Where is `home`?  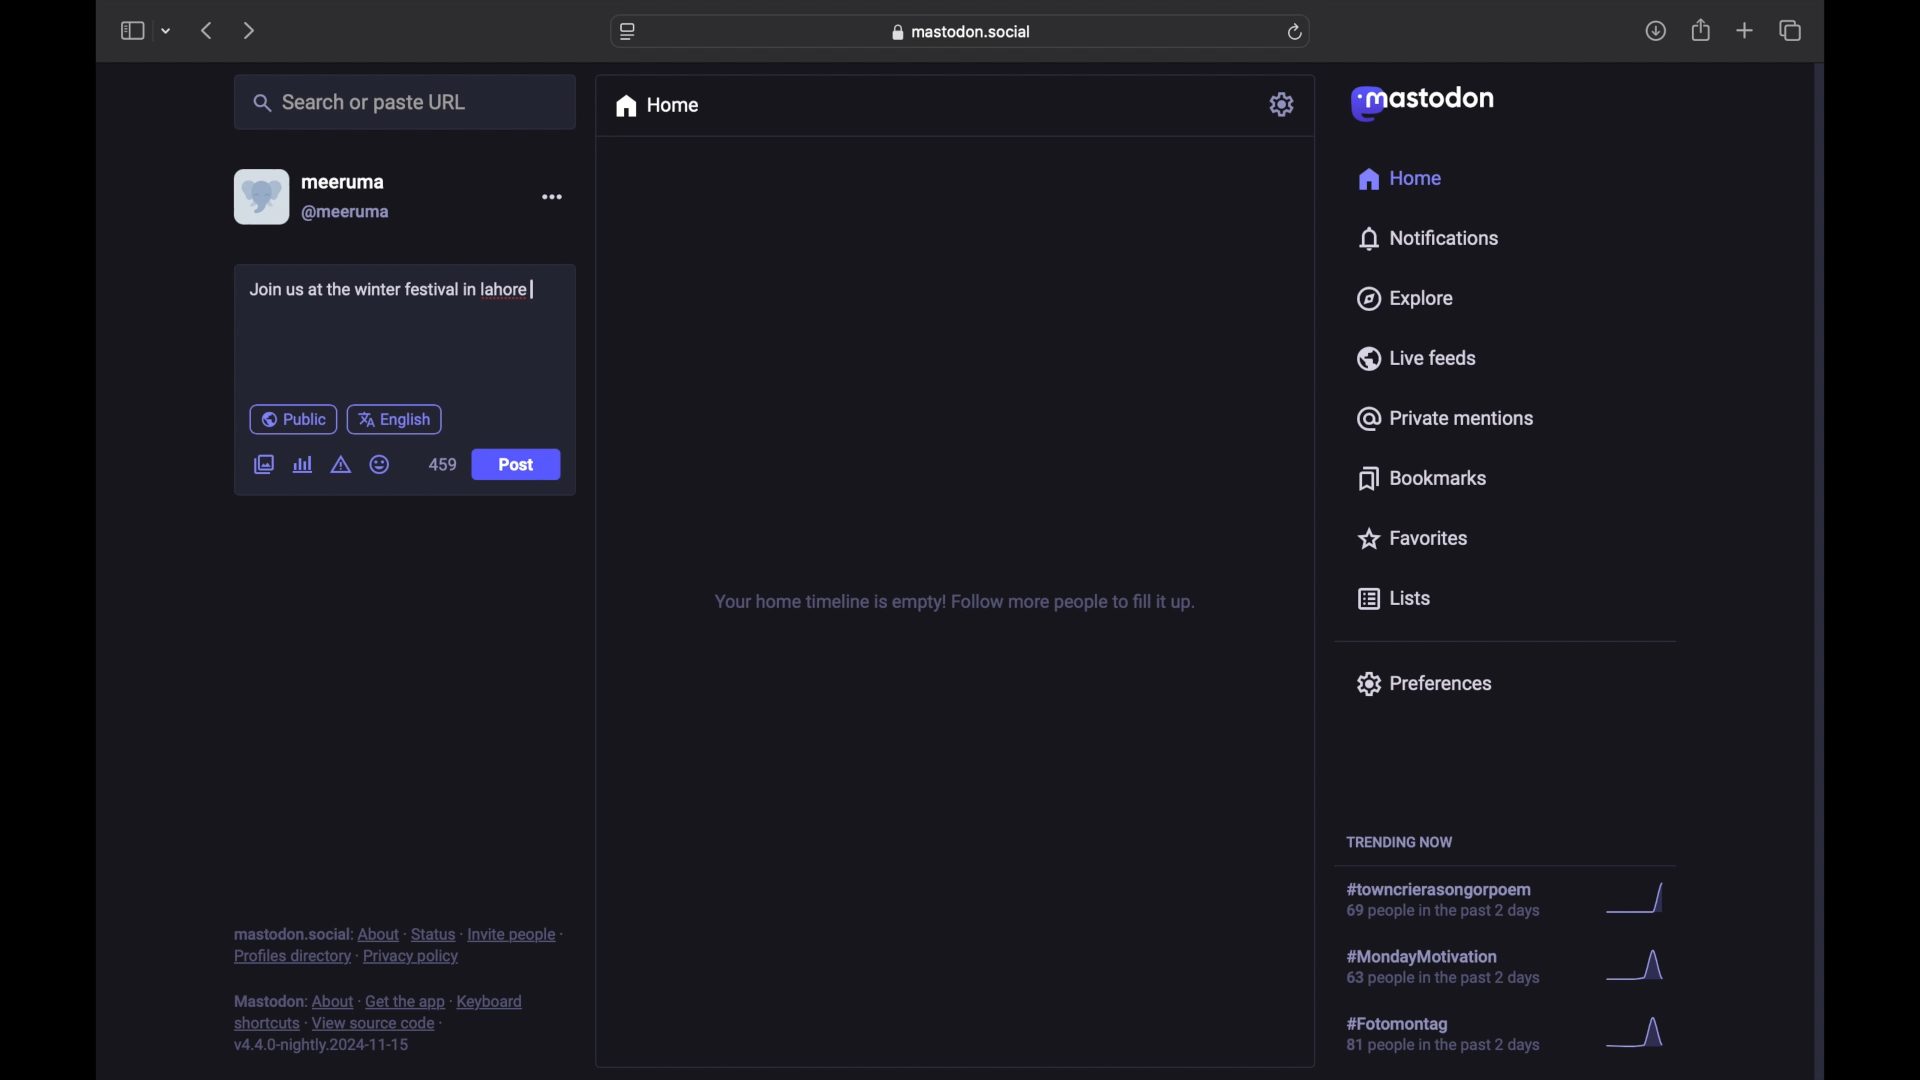
home is located at coordinates (656, 106).